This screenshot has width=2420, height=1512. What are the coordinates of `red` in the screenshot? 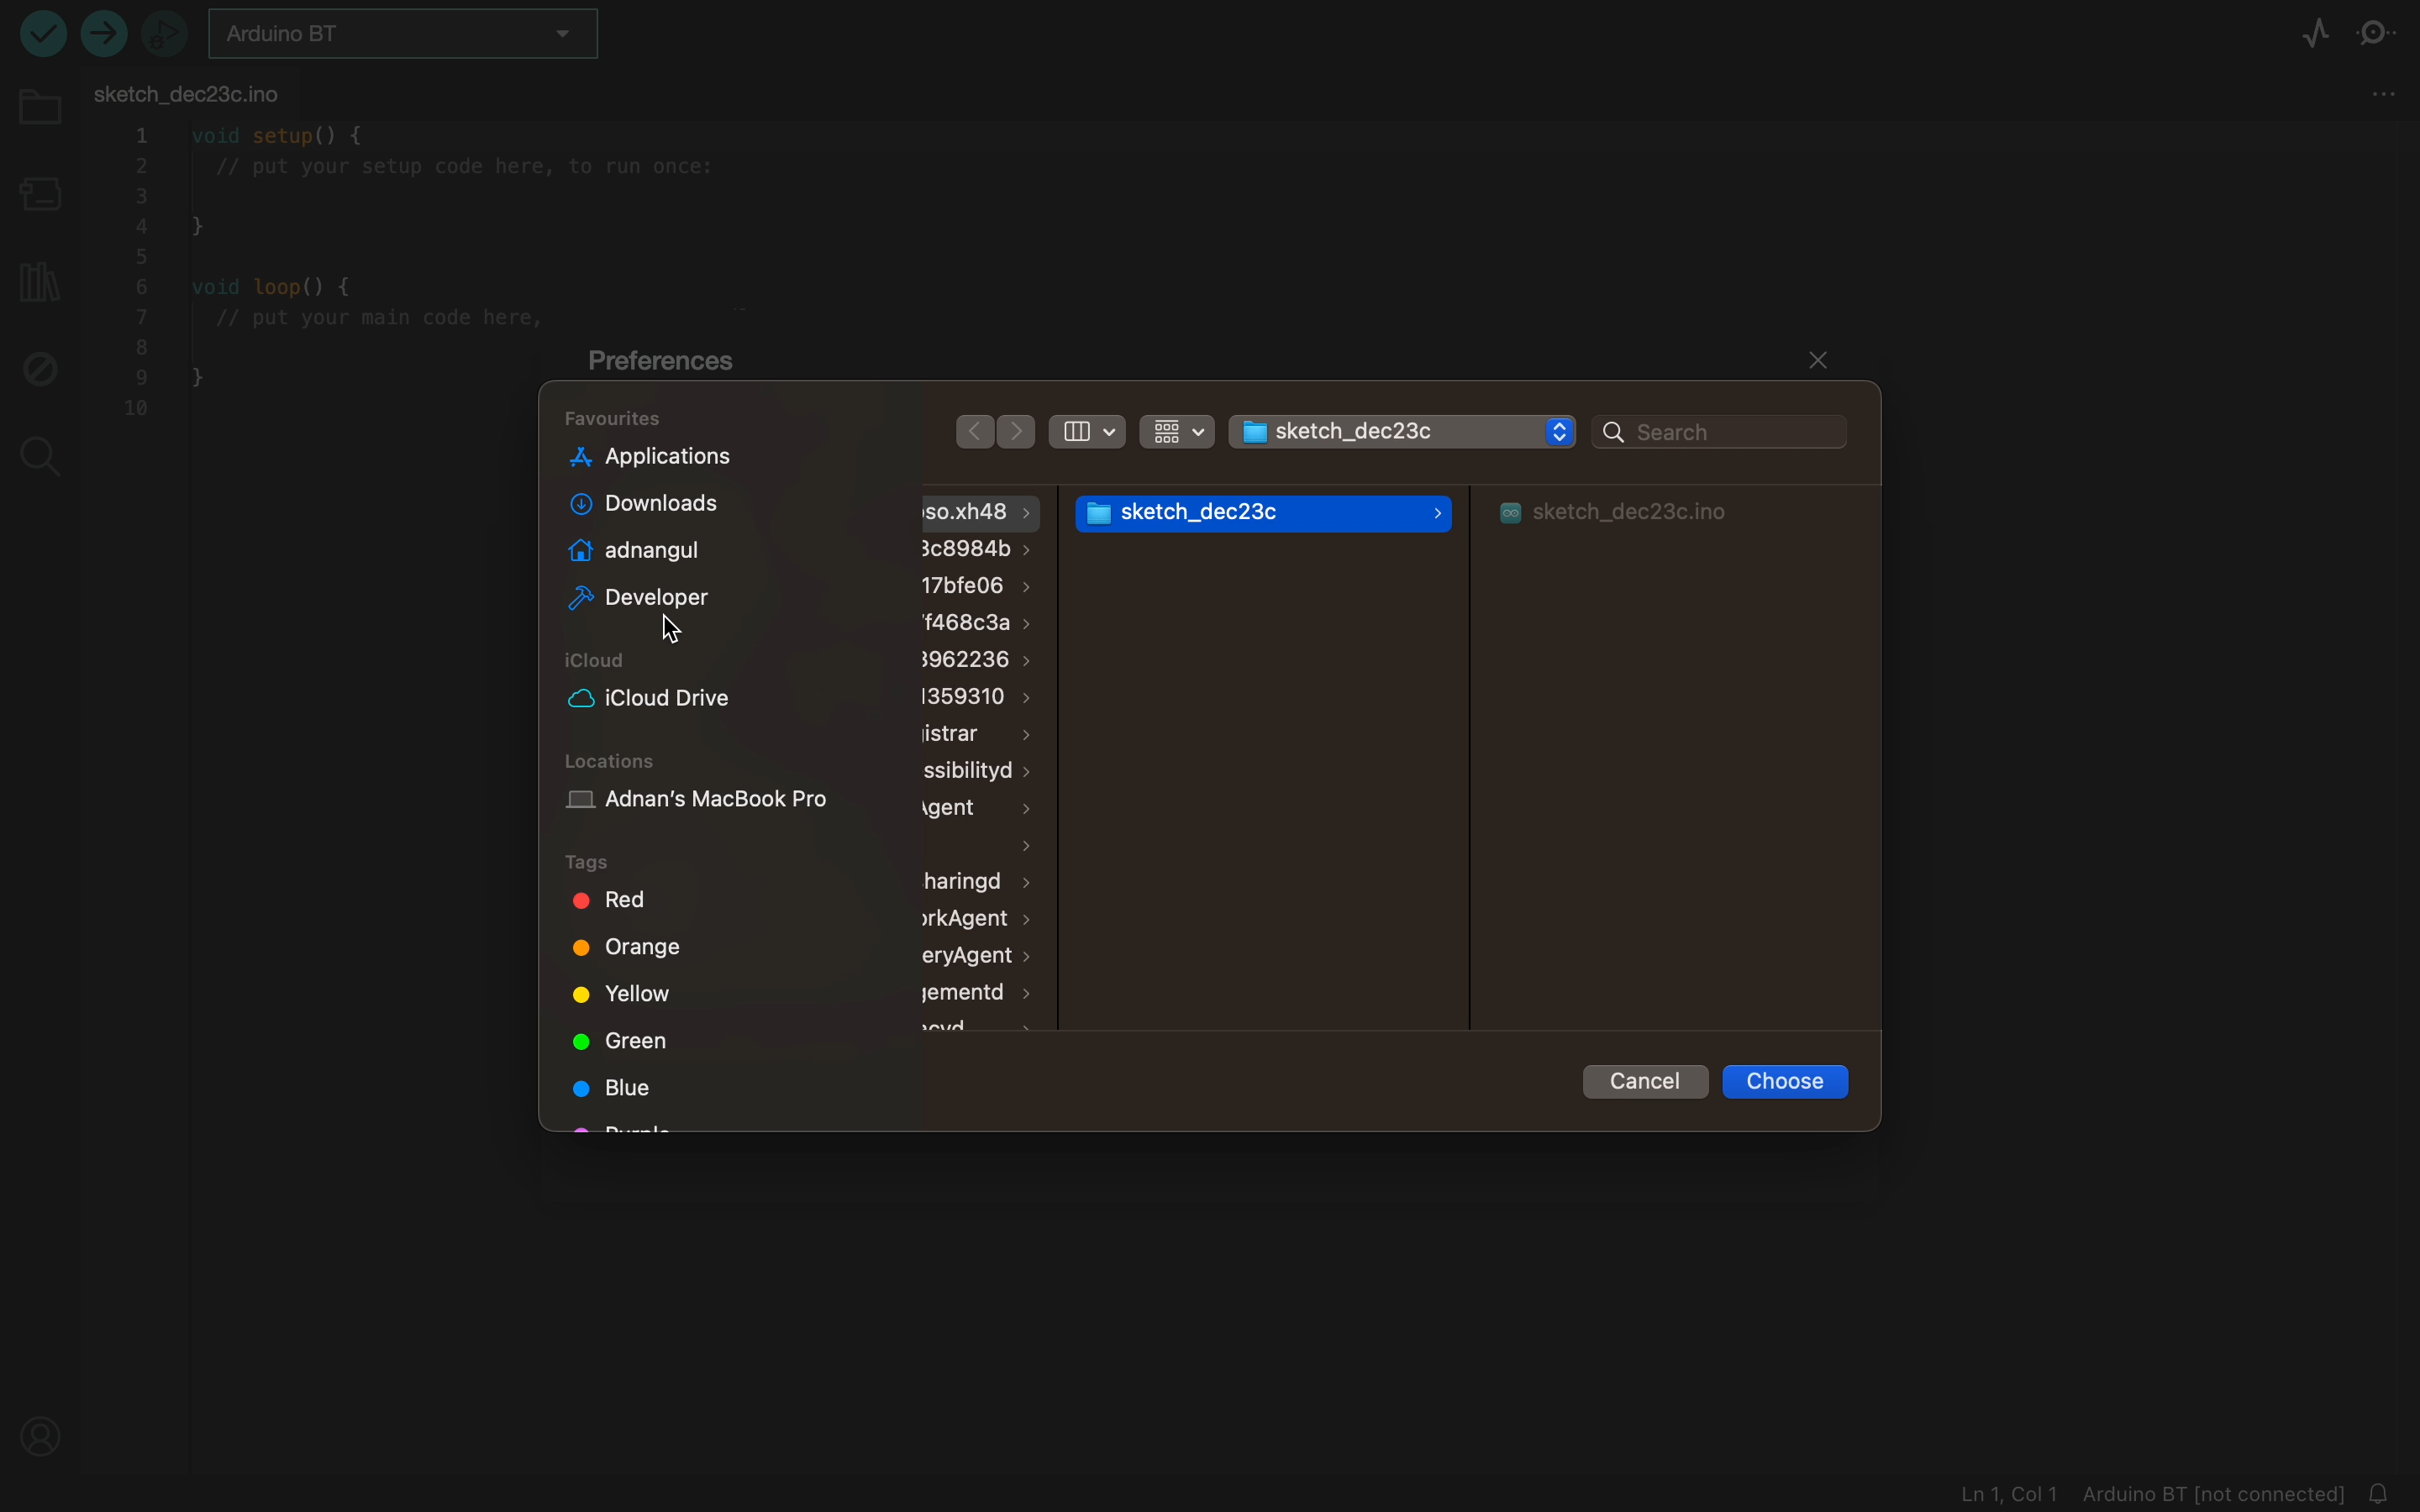 It's located at (609, 903).